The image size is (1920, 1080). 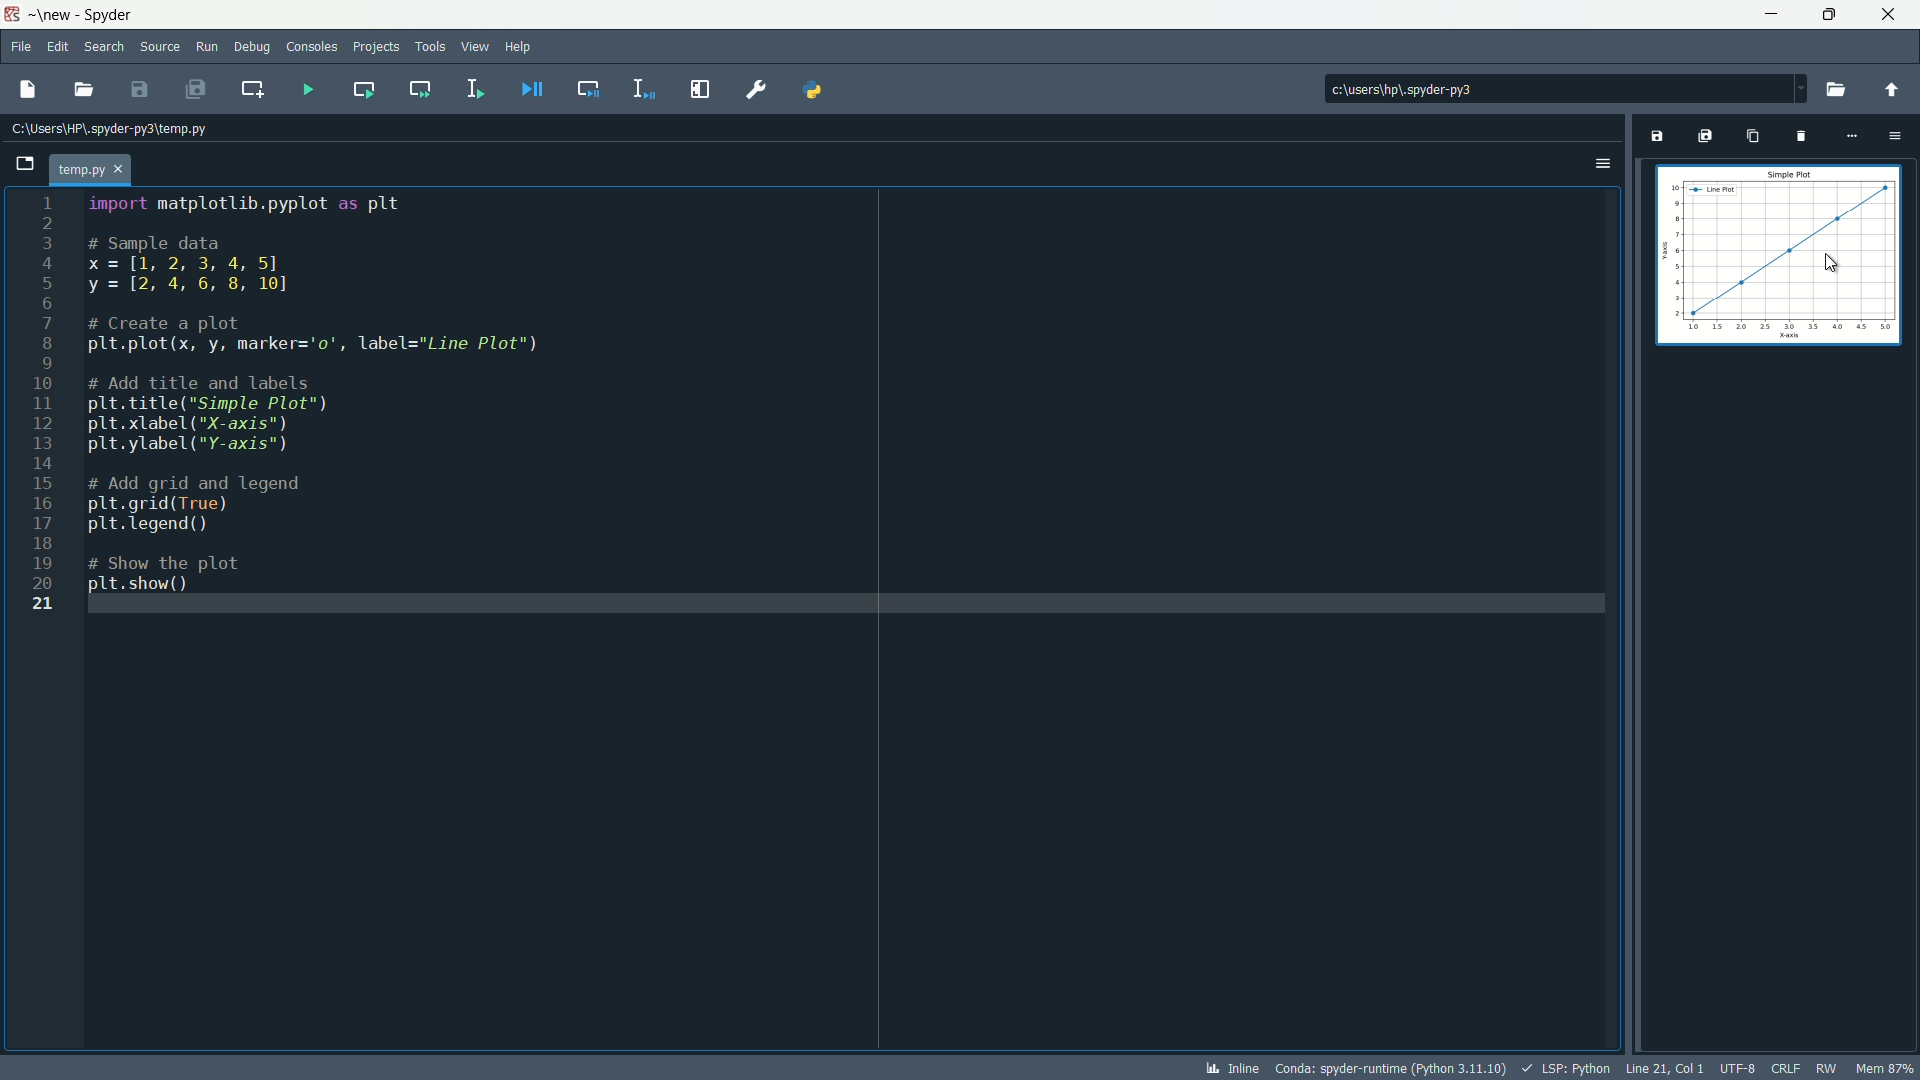 What do you see at coordinates (430, 46) in the screenshot?
I see `tools menu` at bounding box center [430, 46].